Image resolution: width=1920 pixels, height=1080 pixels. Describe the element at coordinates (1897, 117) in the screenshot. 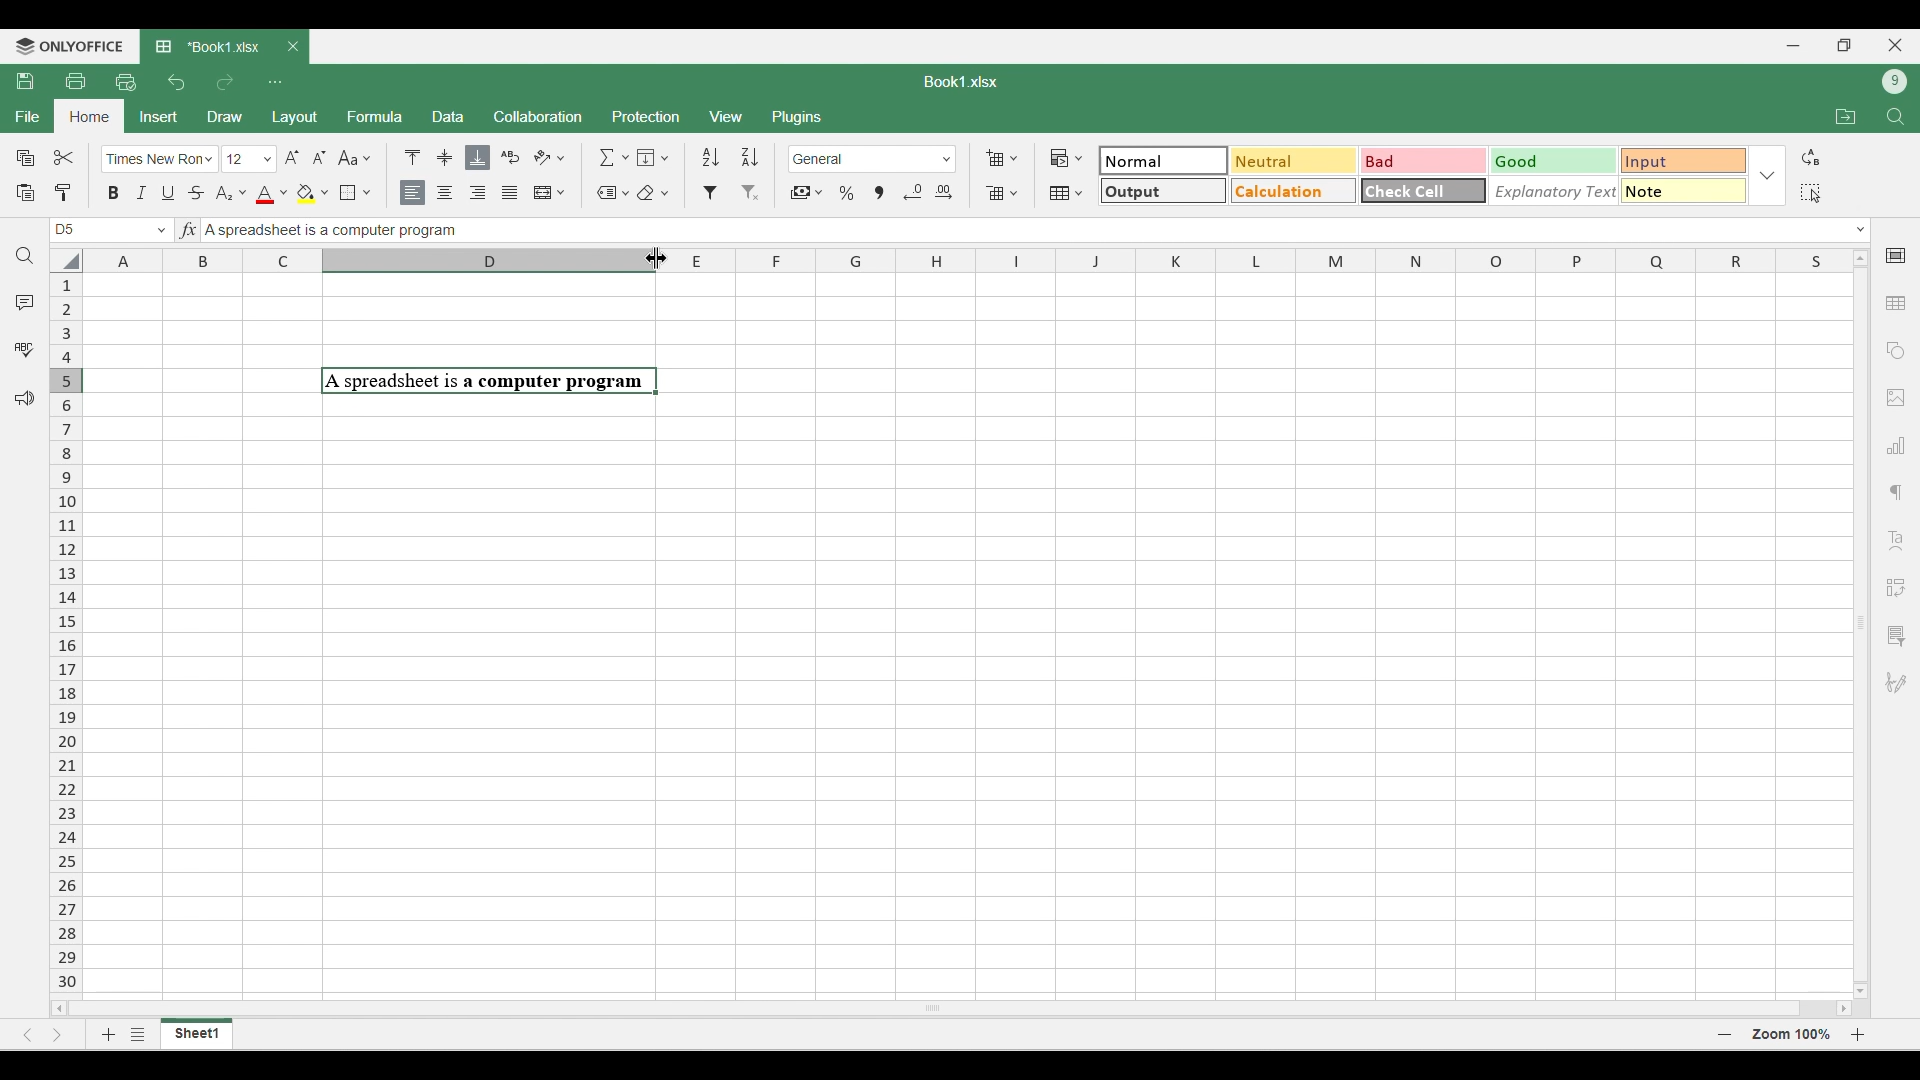

I see `Find` at that location.